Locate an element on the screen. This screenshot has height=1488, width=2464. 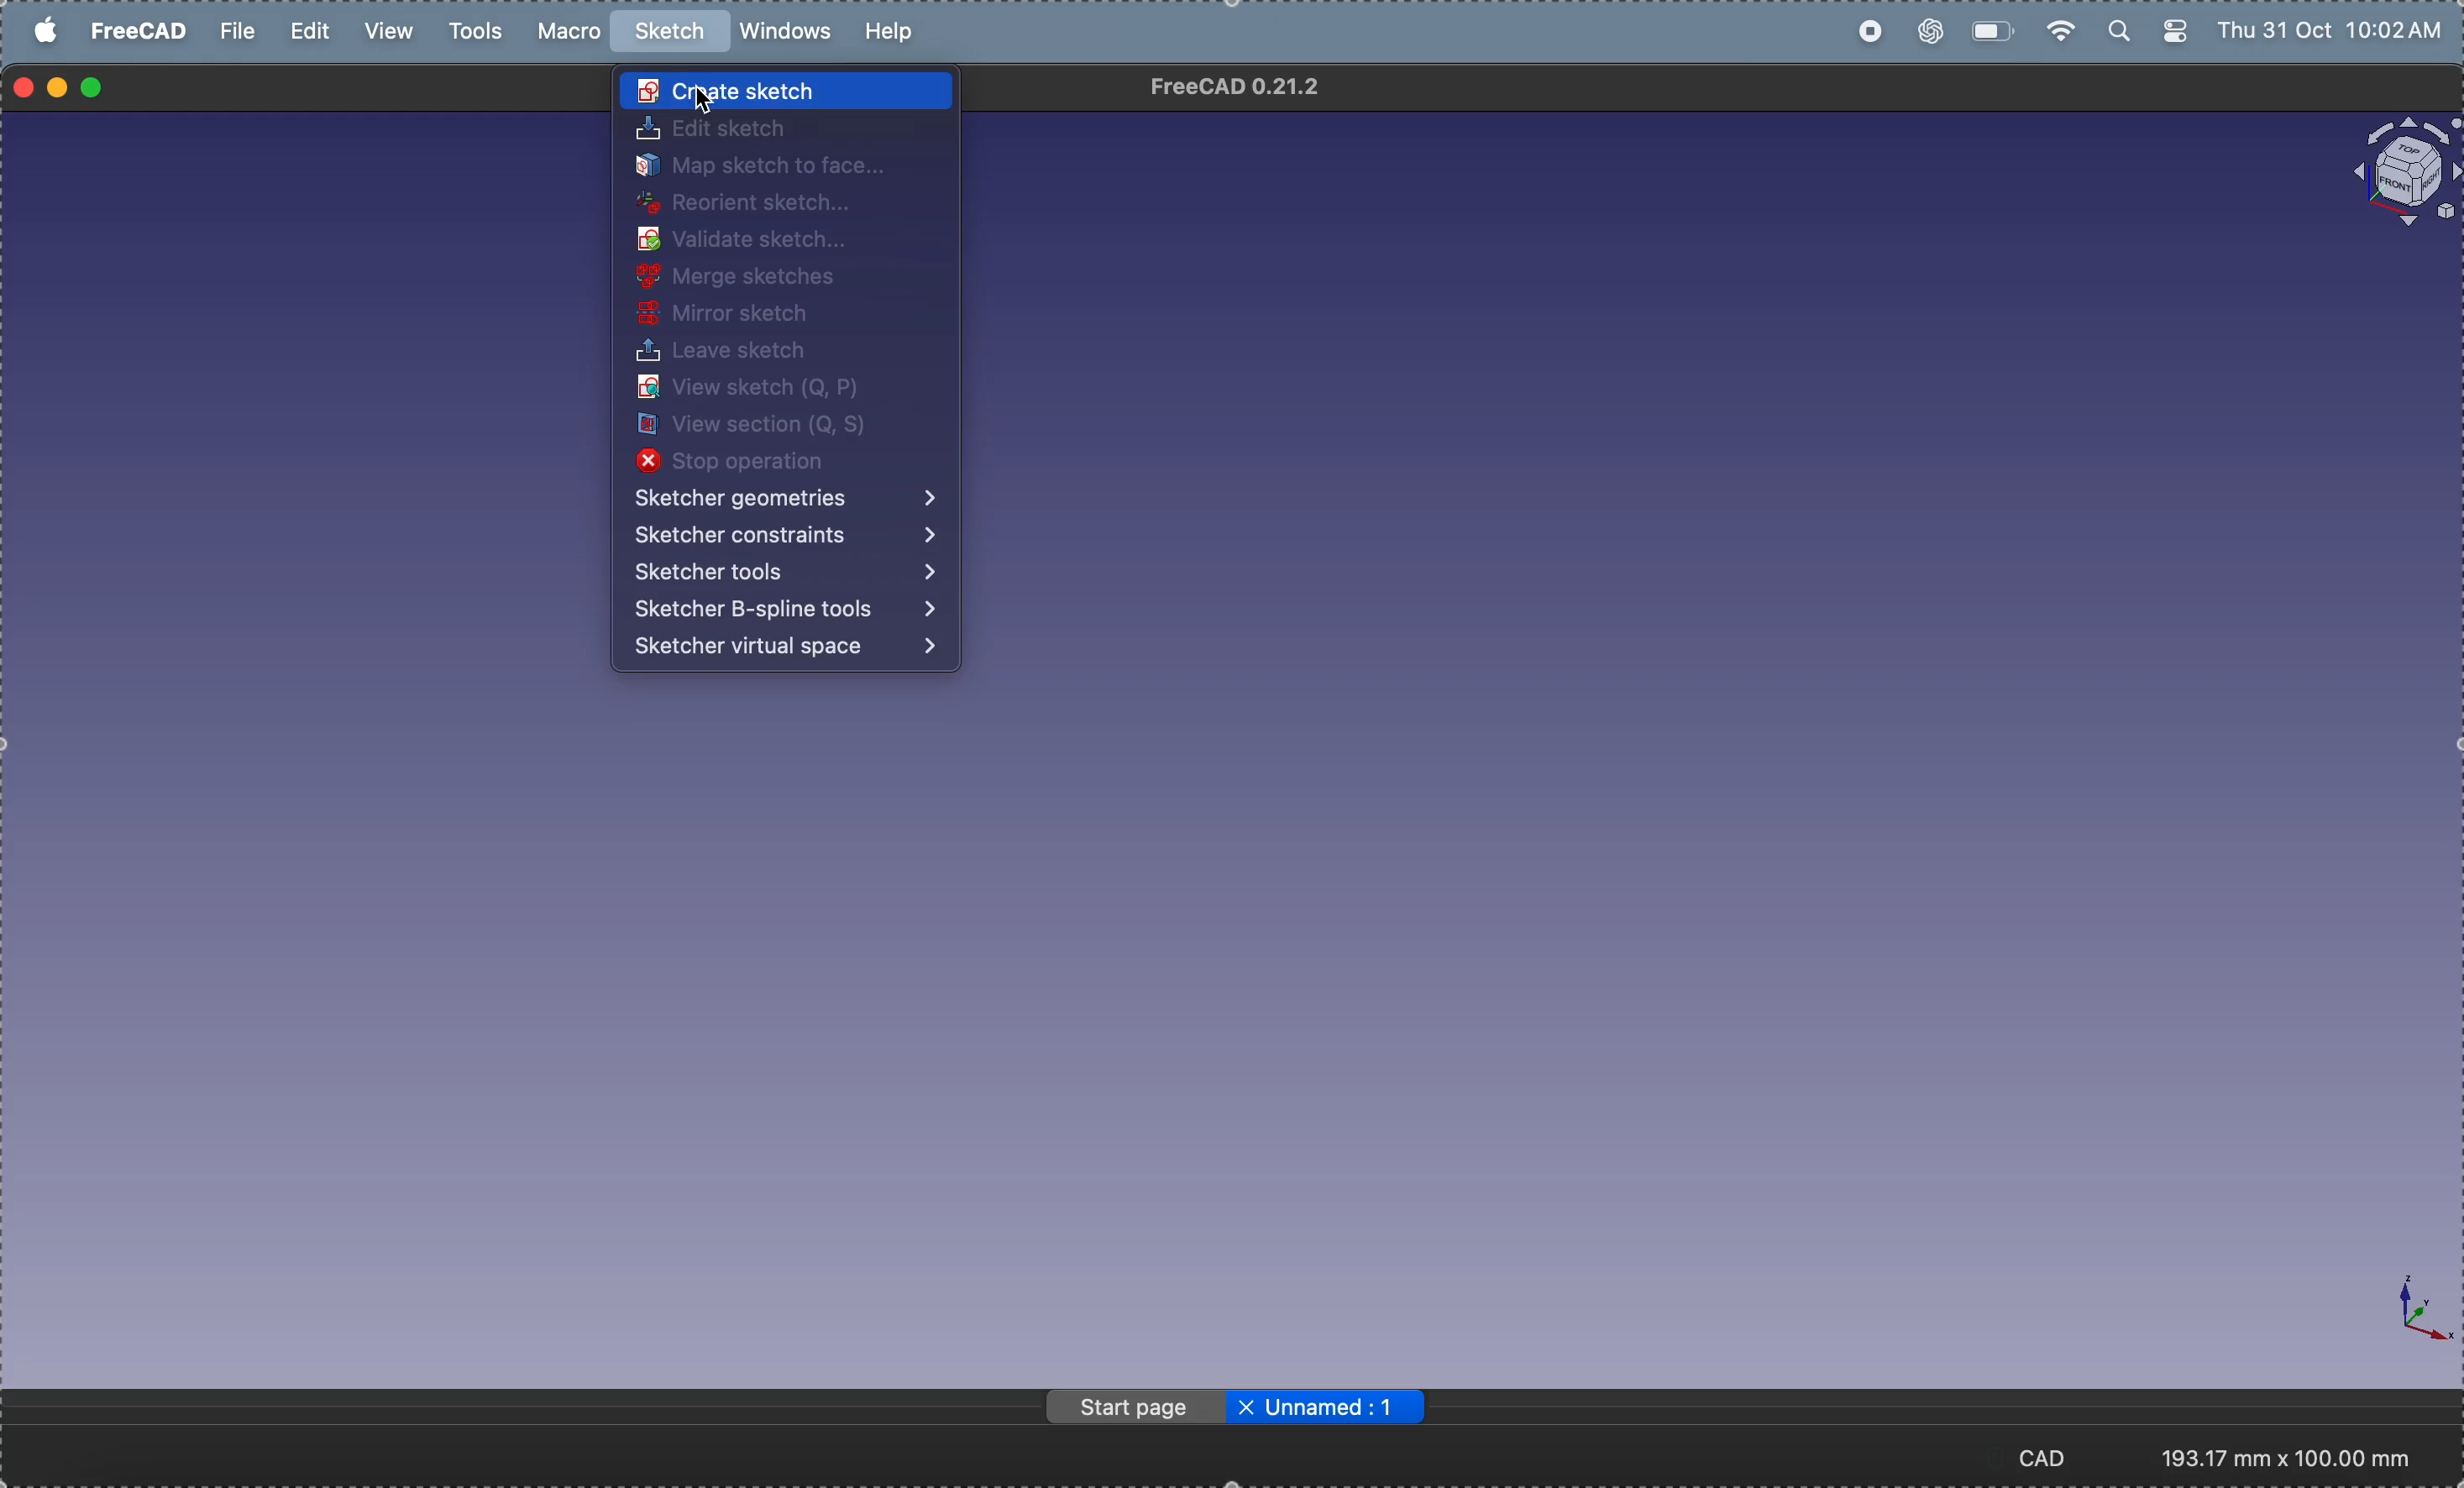
apple menu is located at coordinates (48, 30).